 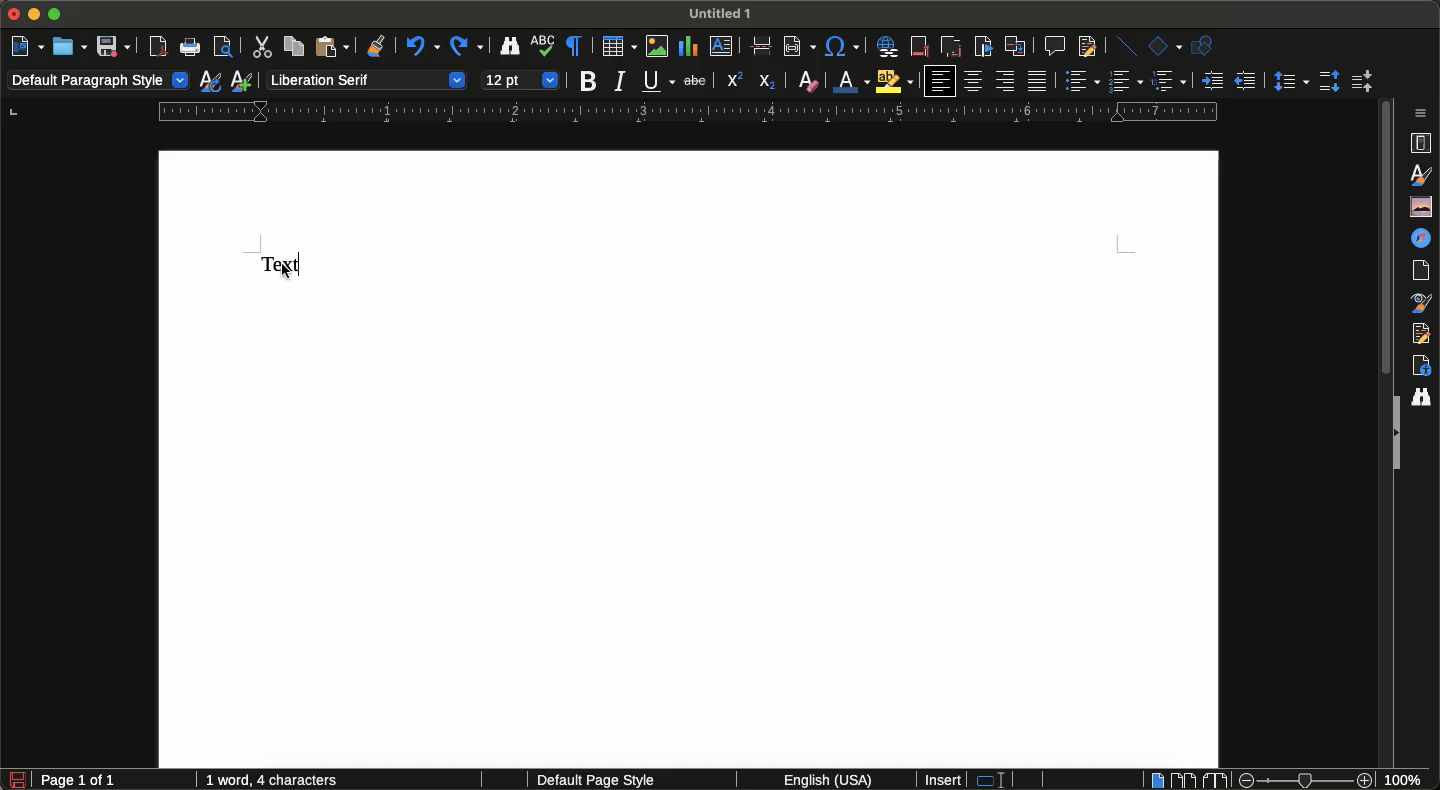 I want to click on New, so click(x=27, y=44).